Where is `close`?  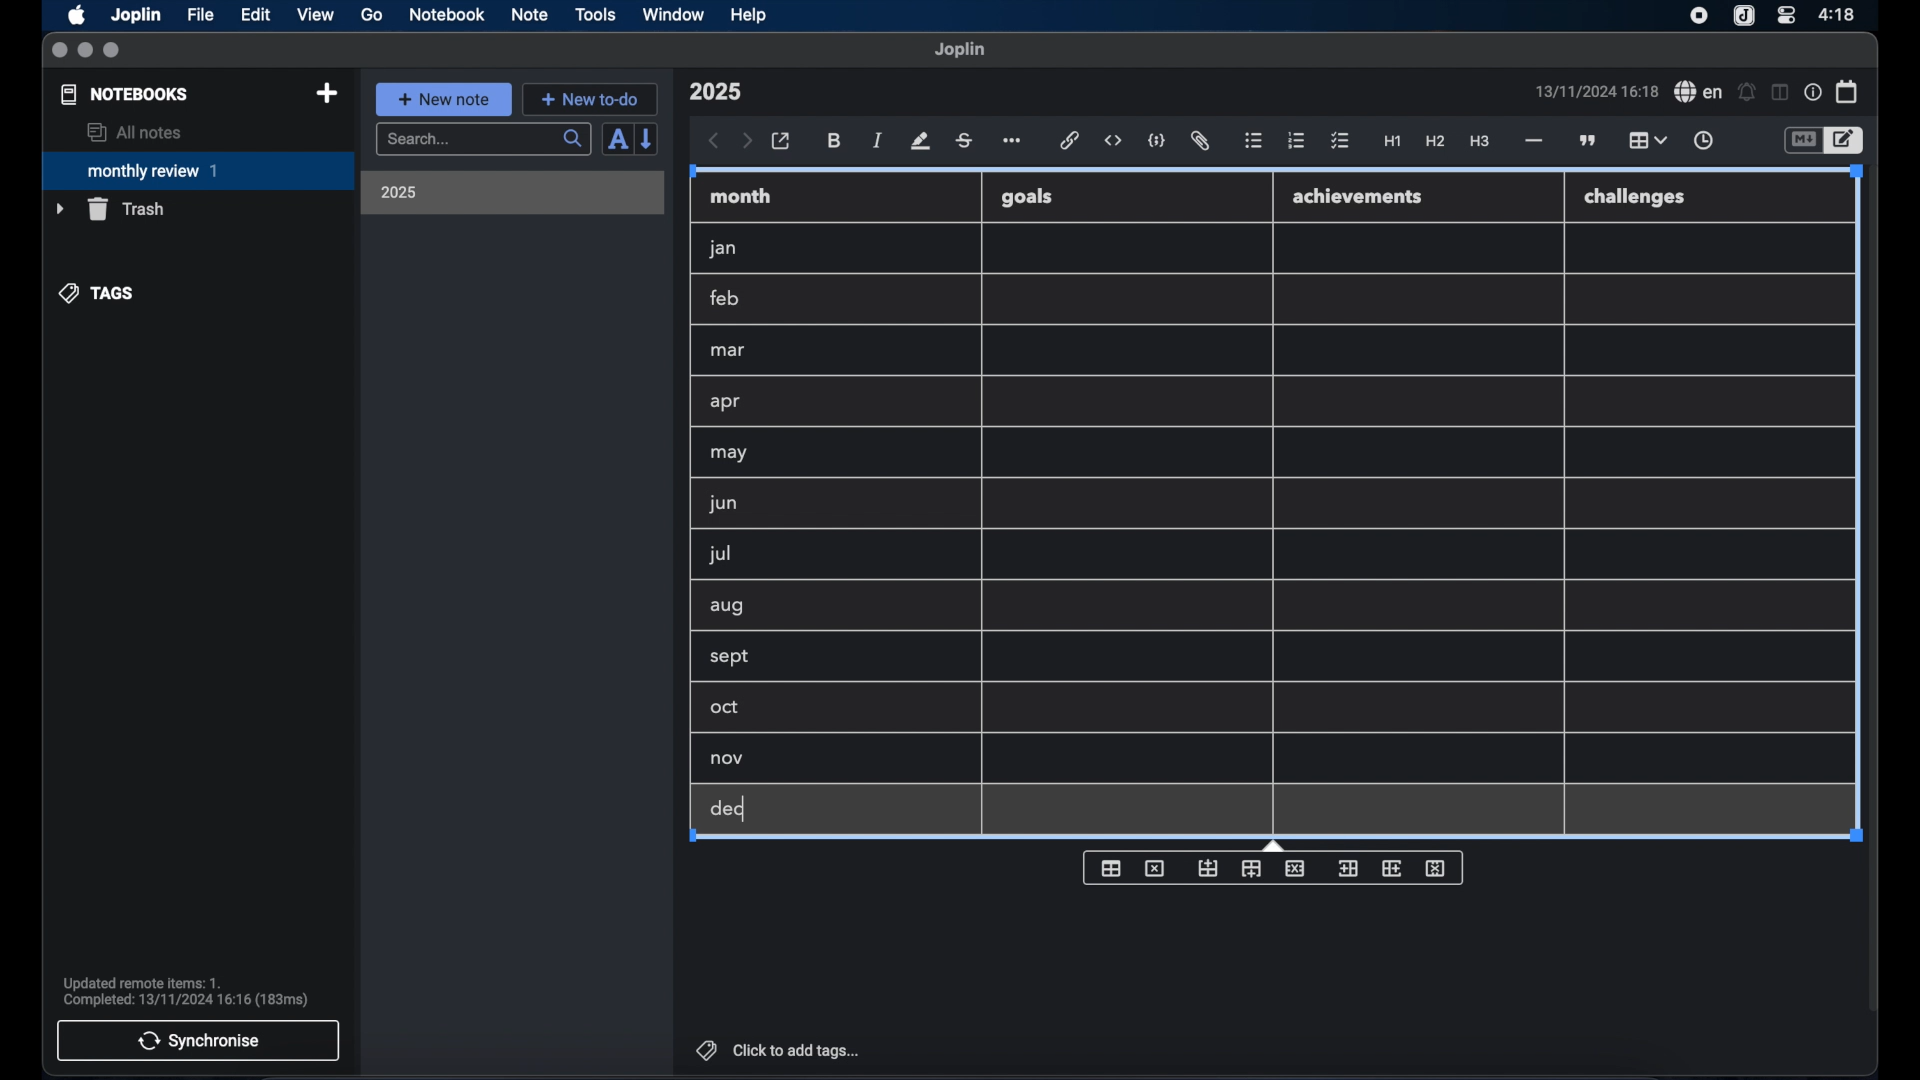
close is located at coordinates (59, 51).